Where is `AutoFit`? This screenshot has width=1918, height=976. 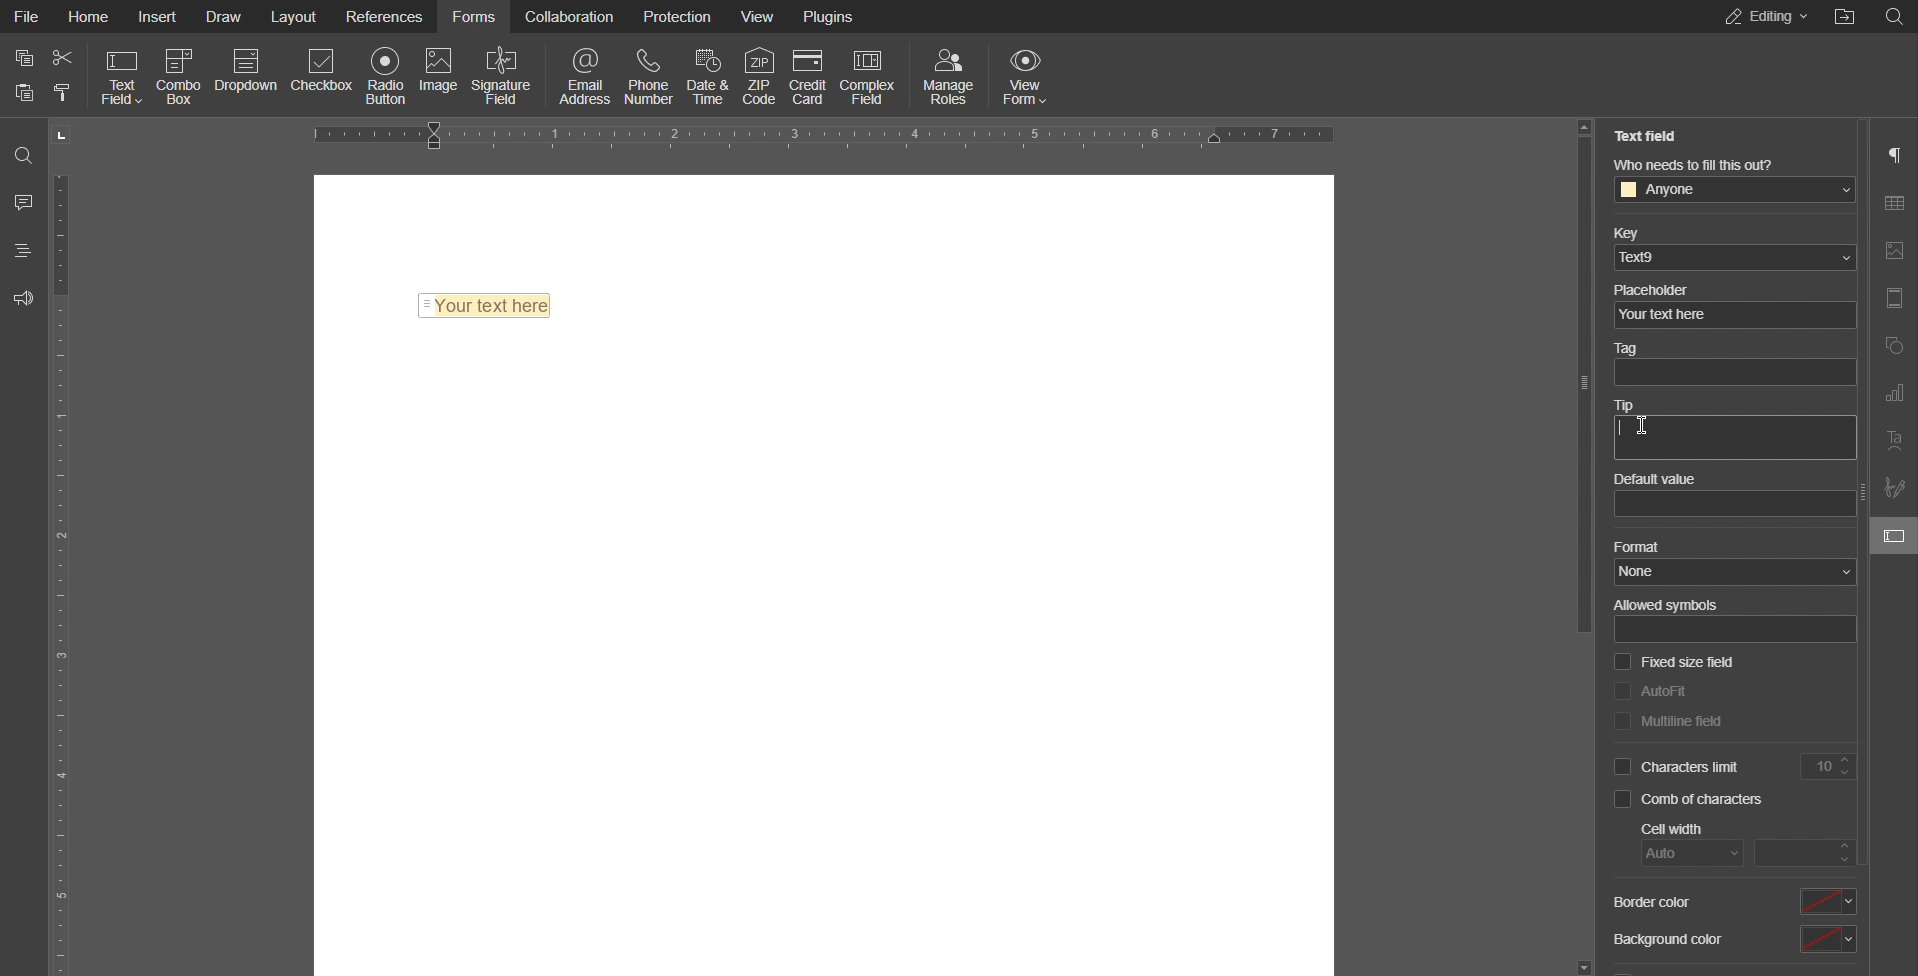 AutoFit is located at coordinates (1678, 691).